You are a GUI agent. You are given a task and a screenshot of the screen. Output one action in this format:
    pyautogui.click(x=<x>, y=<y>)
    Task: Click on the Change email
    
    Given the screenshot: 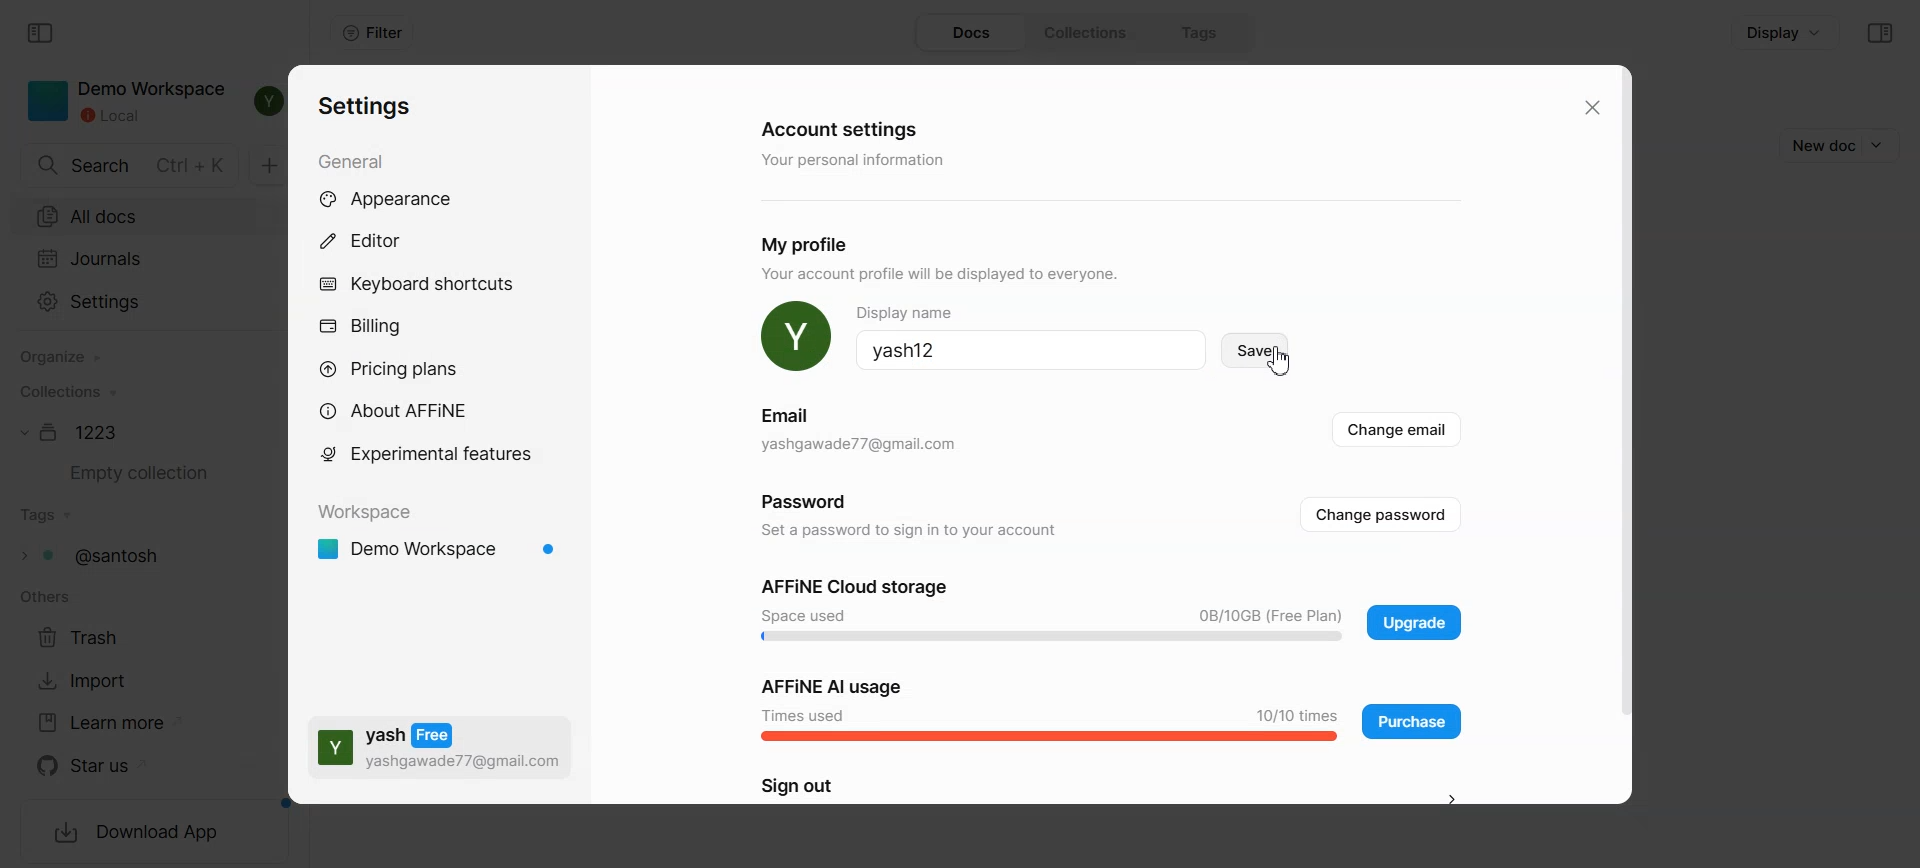 What is the action you would take?
    pyautogui.click(x=1110, y=432)
    